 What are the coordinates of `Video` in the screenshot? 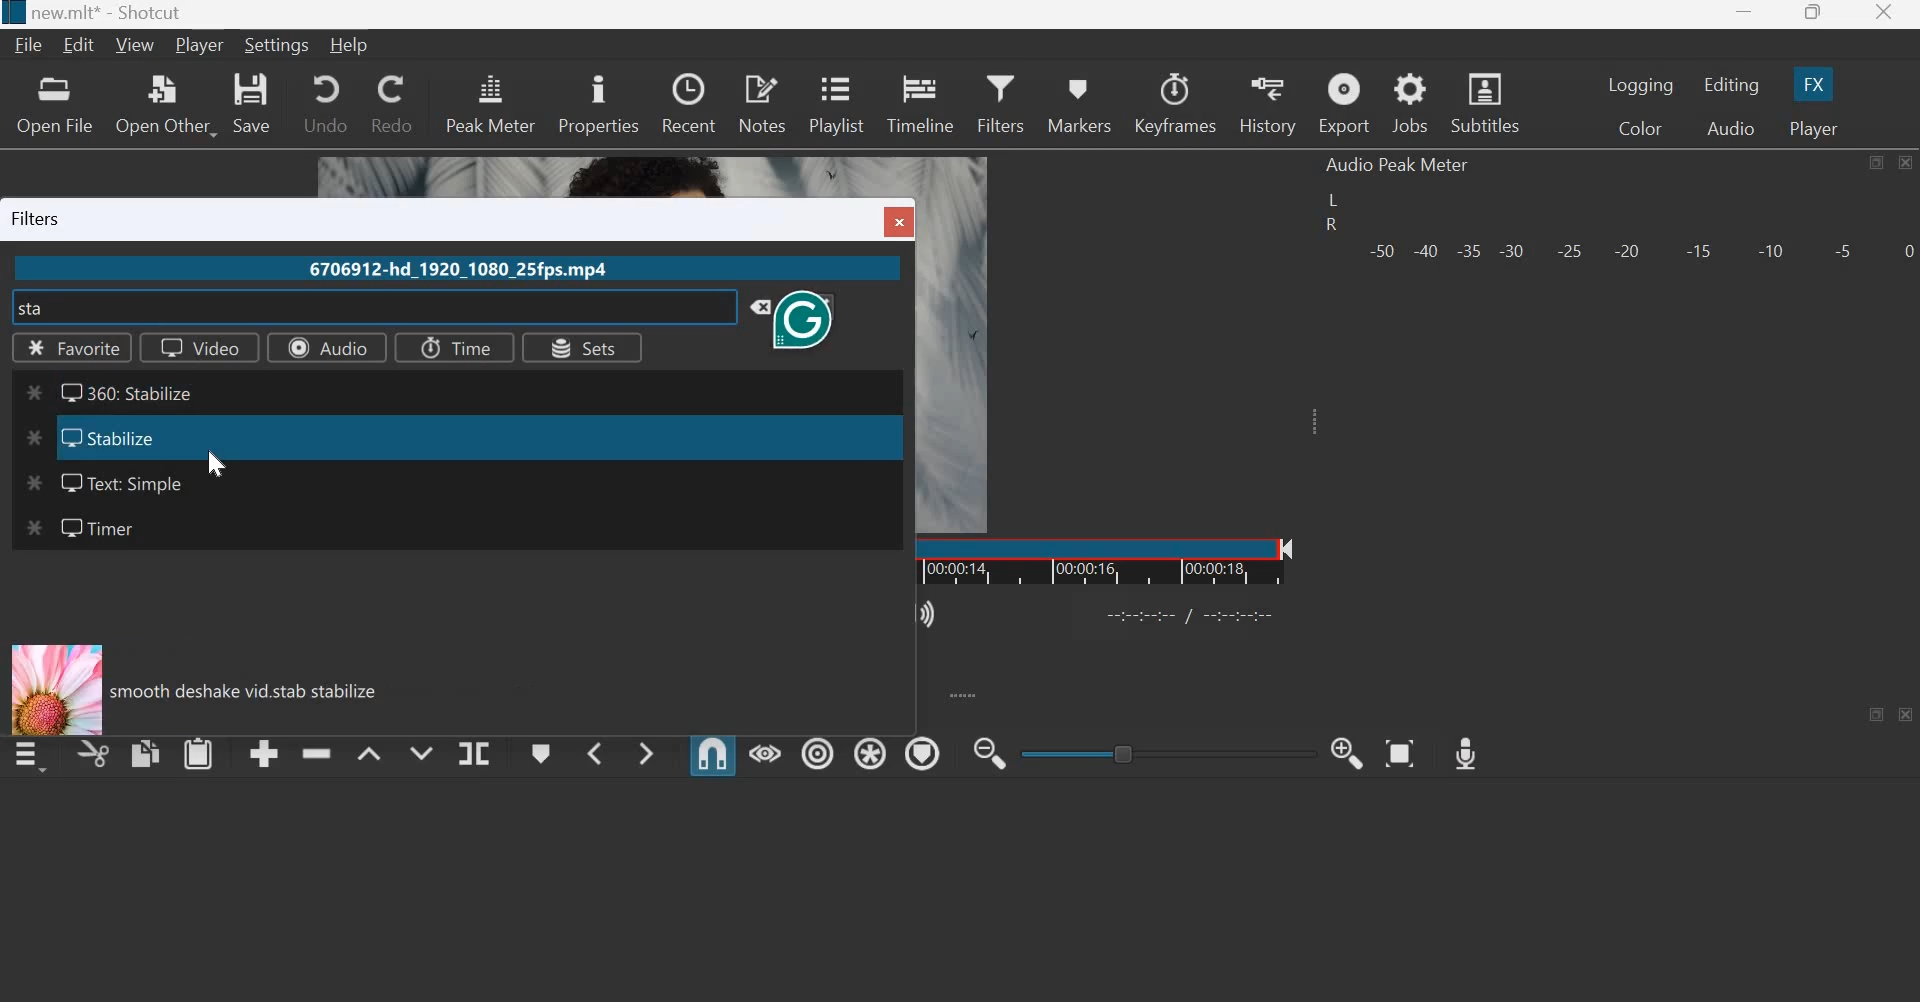 It's located at (199, 347).